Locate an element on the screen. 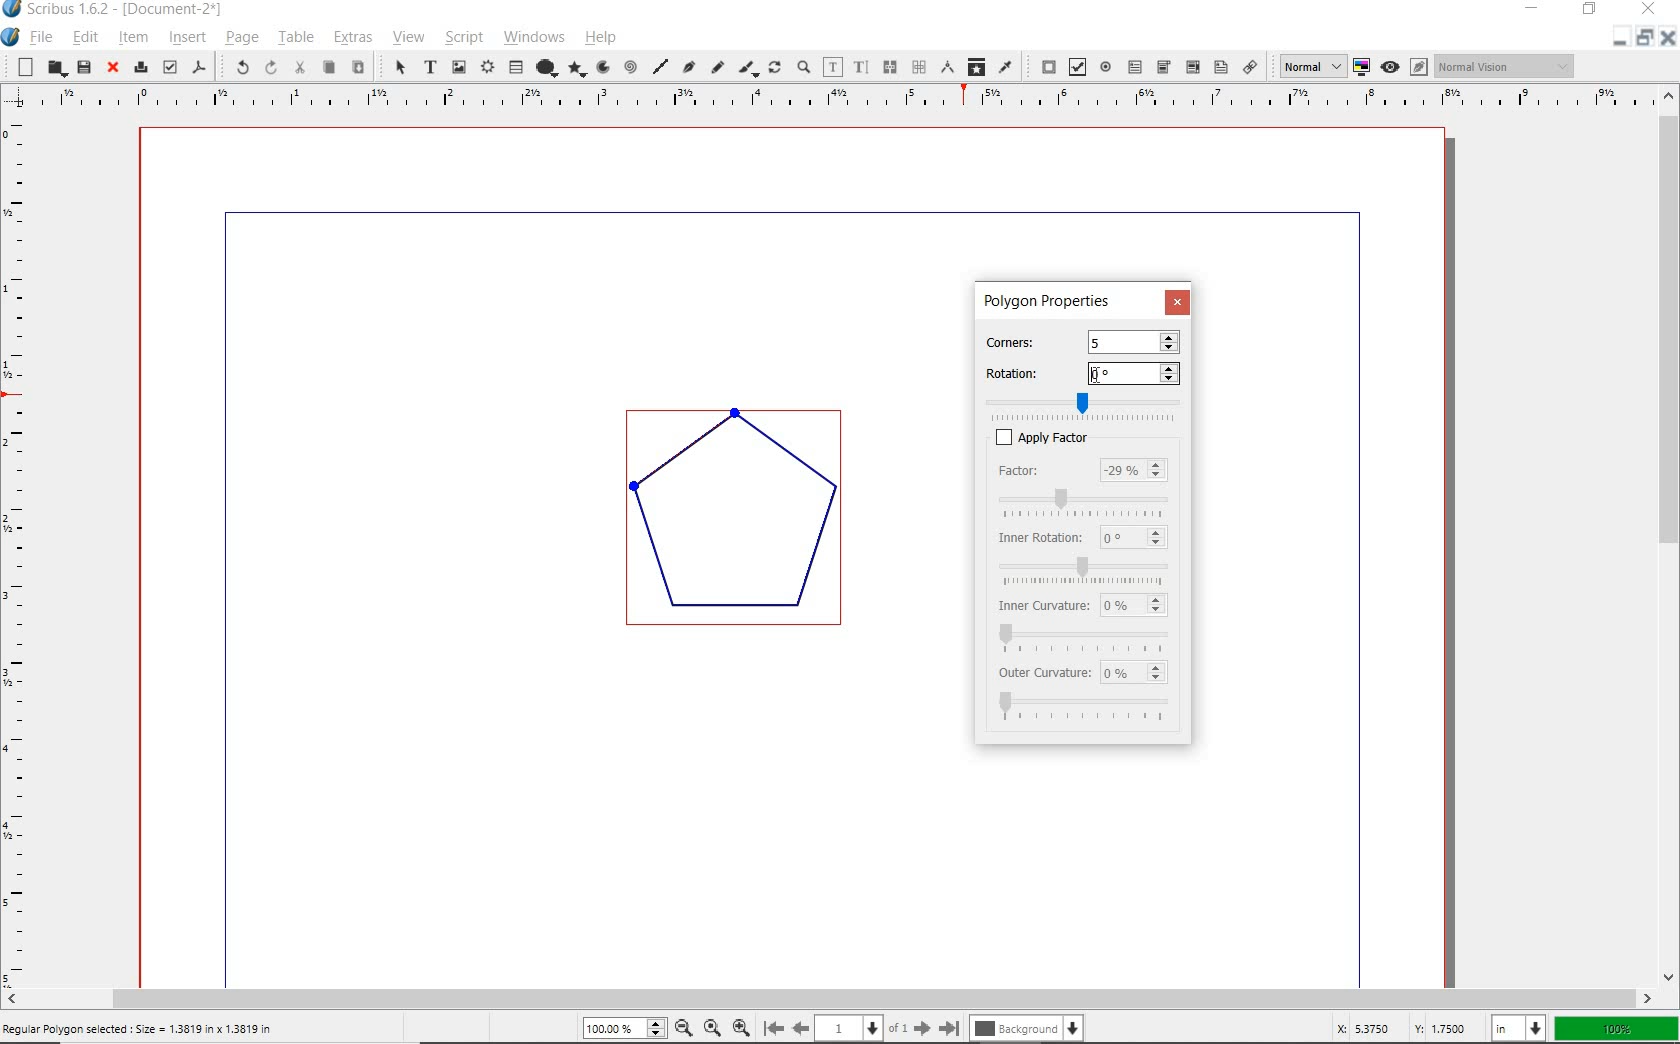 The height and width of the screenshot is (1044, 1680). toggle color is located at coordinates (1363, 66).